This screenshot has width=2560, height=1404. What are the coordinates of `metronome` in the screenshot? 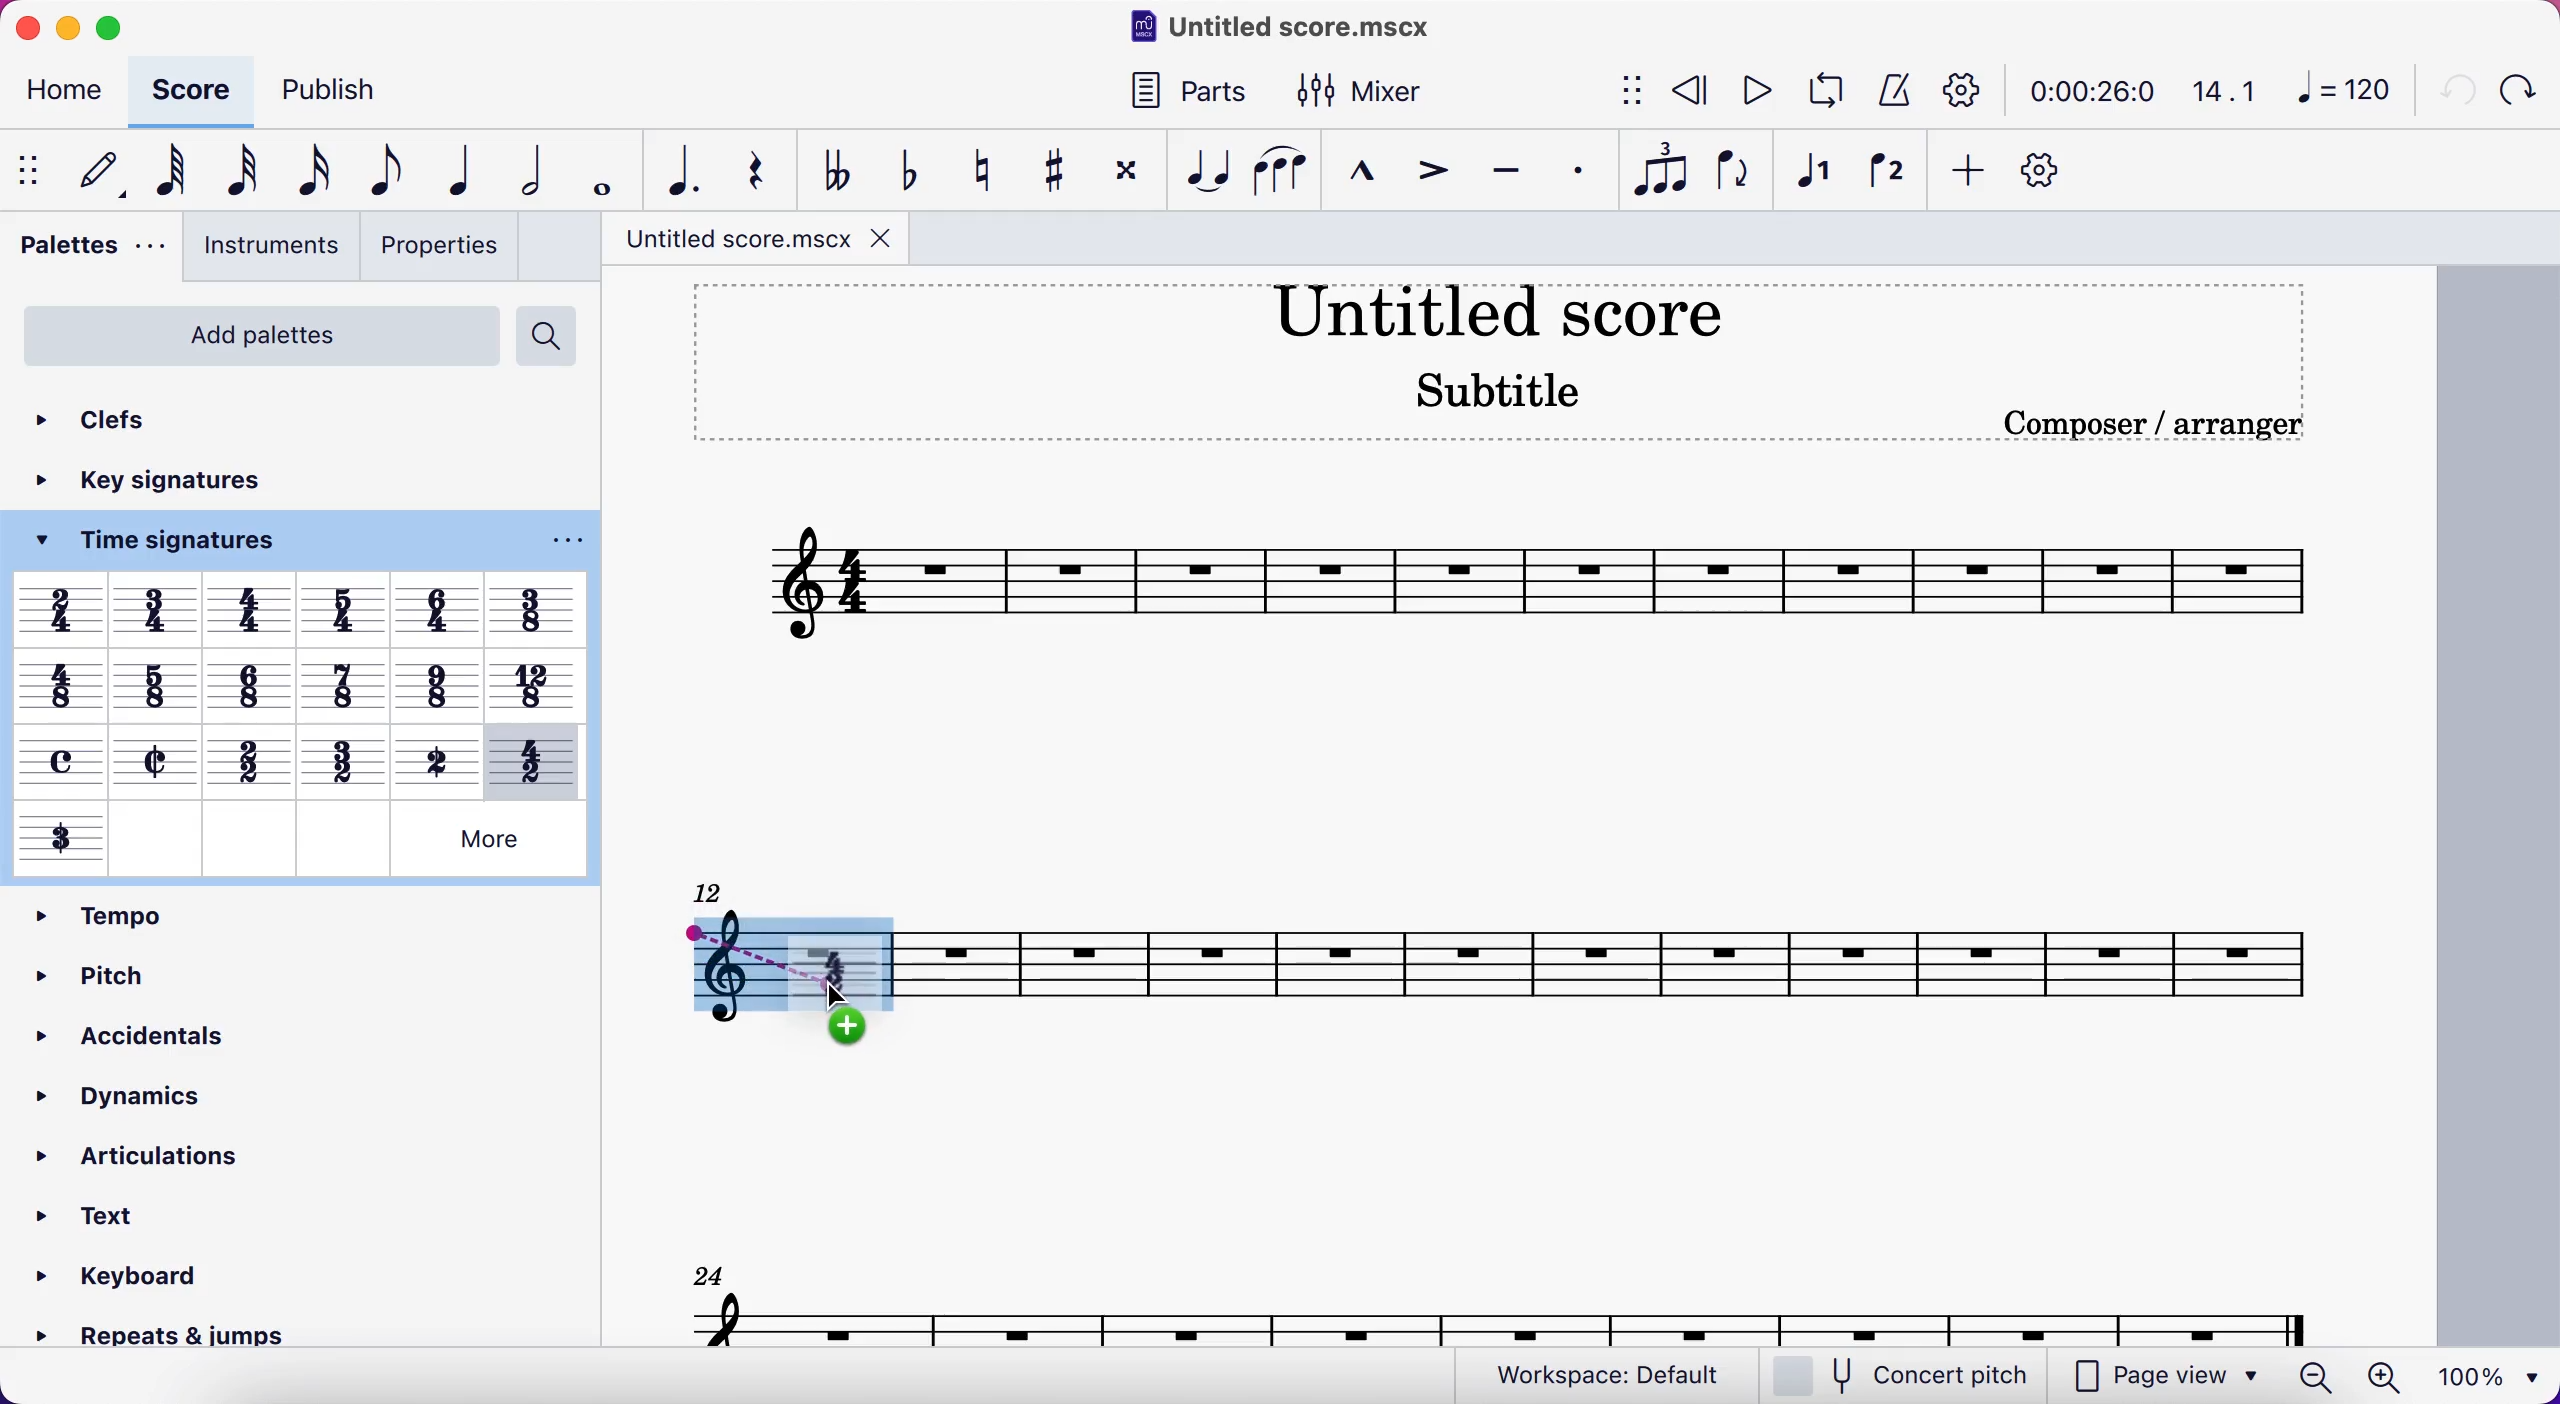 It's located at (1888, 92).